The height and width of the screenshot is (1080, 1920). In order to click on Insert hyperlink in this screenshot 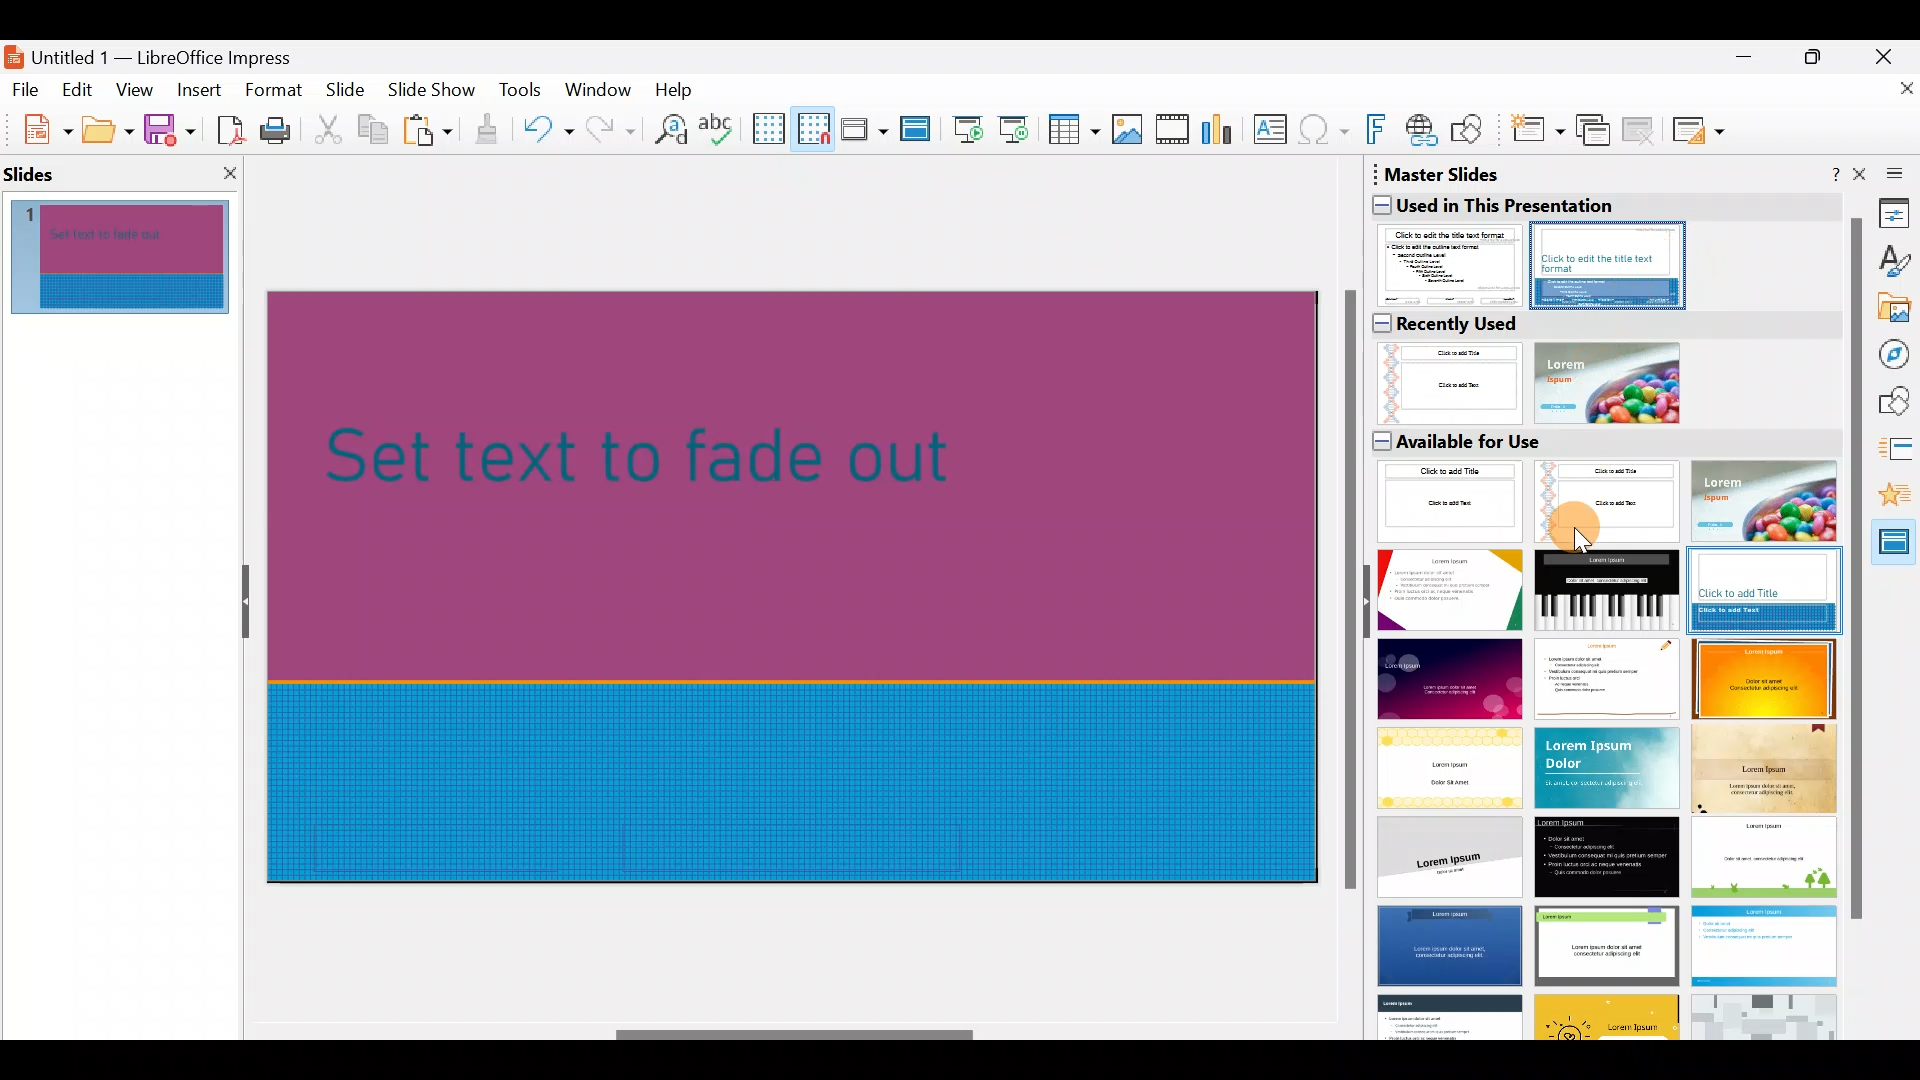, I will do `click(1423, 129)`.